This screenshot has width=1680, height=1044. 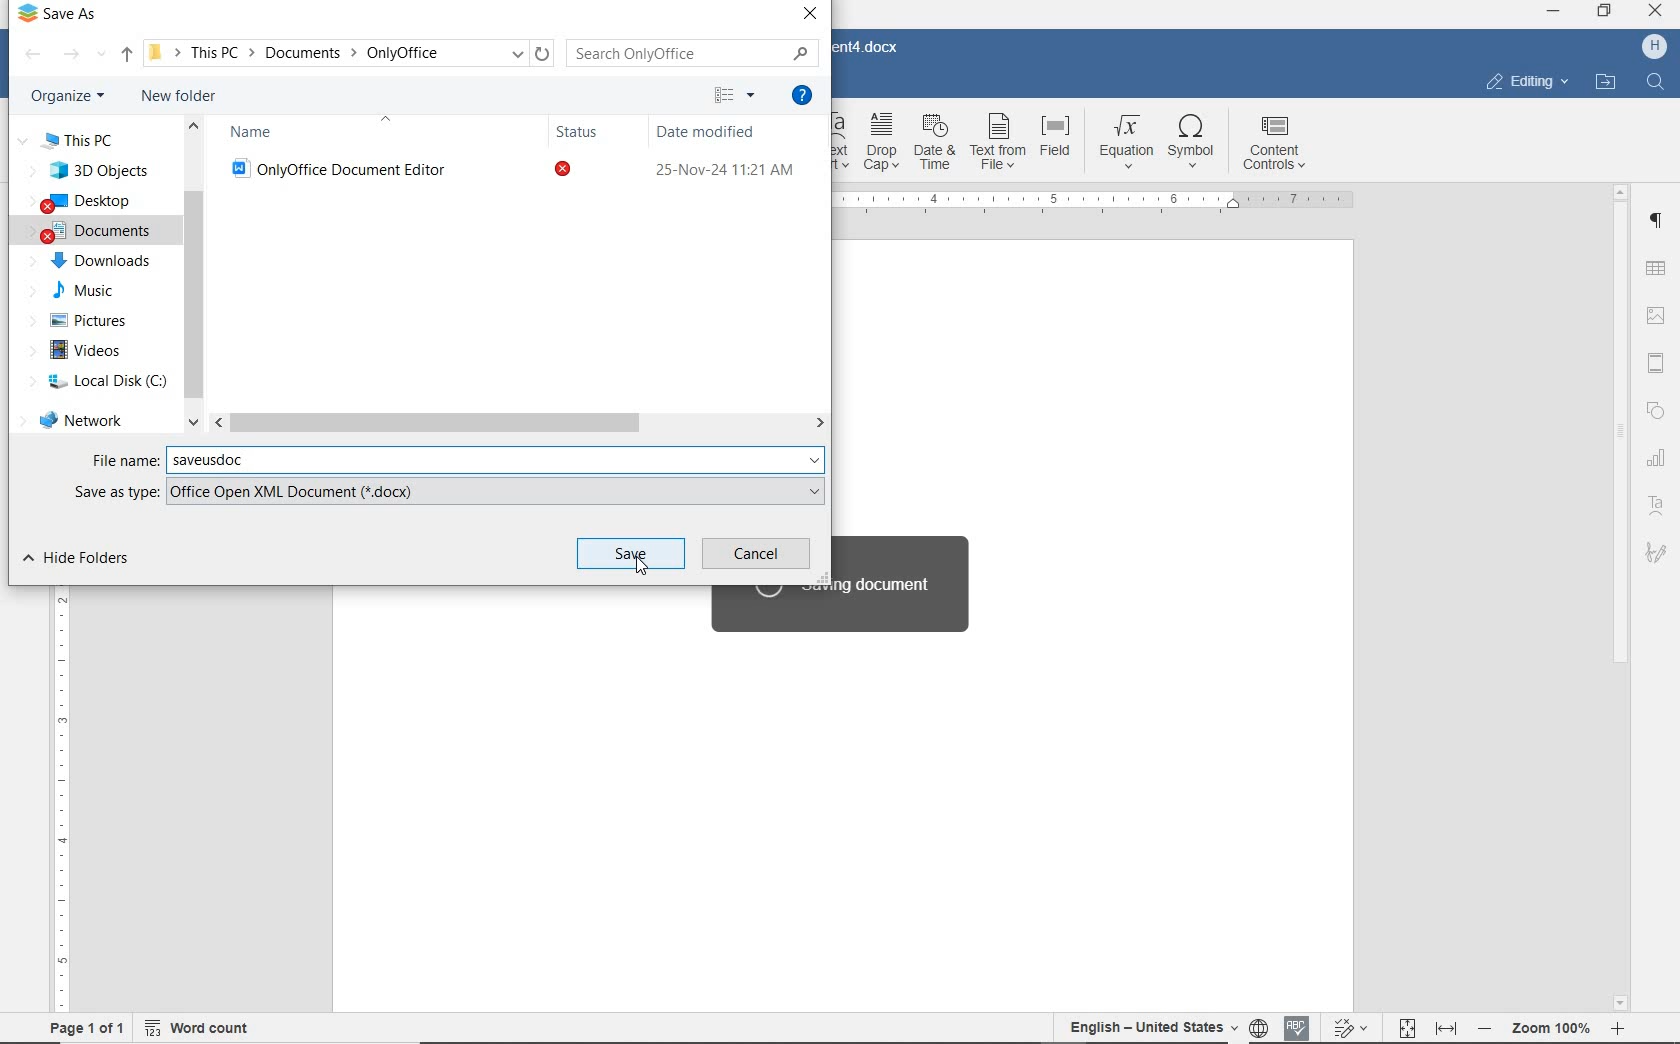 What do you see at coordinates (840, 139) in the screenshot?
I see `Text Art` at bounding box center [840, 139].